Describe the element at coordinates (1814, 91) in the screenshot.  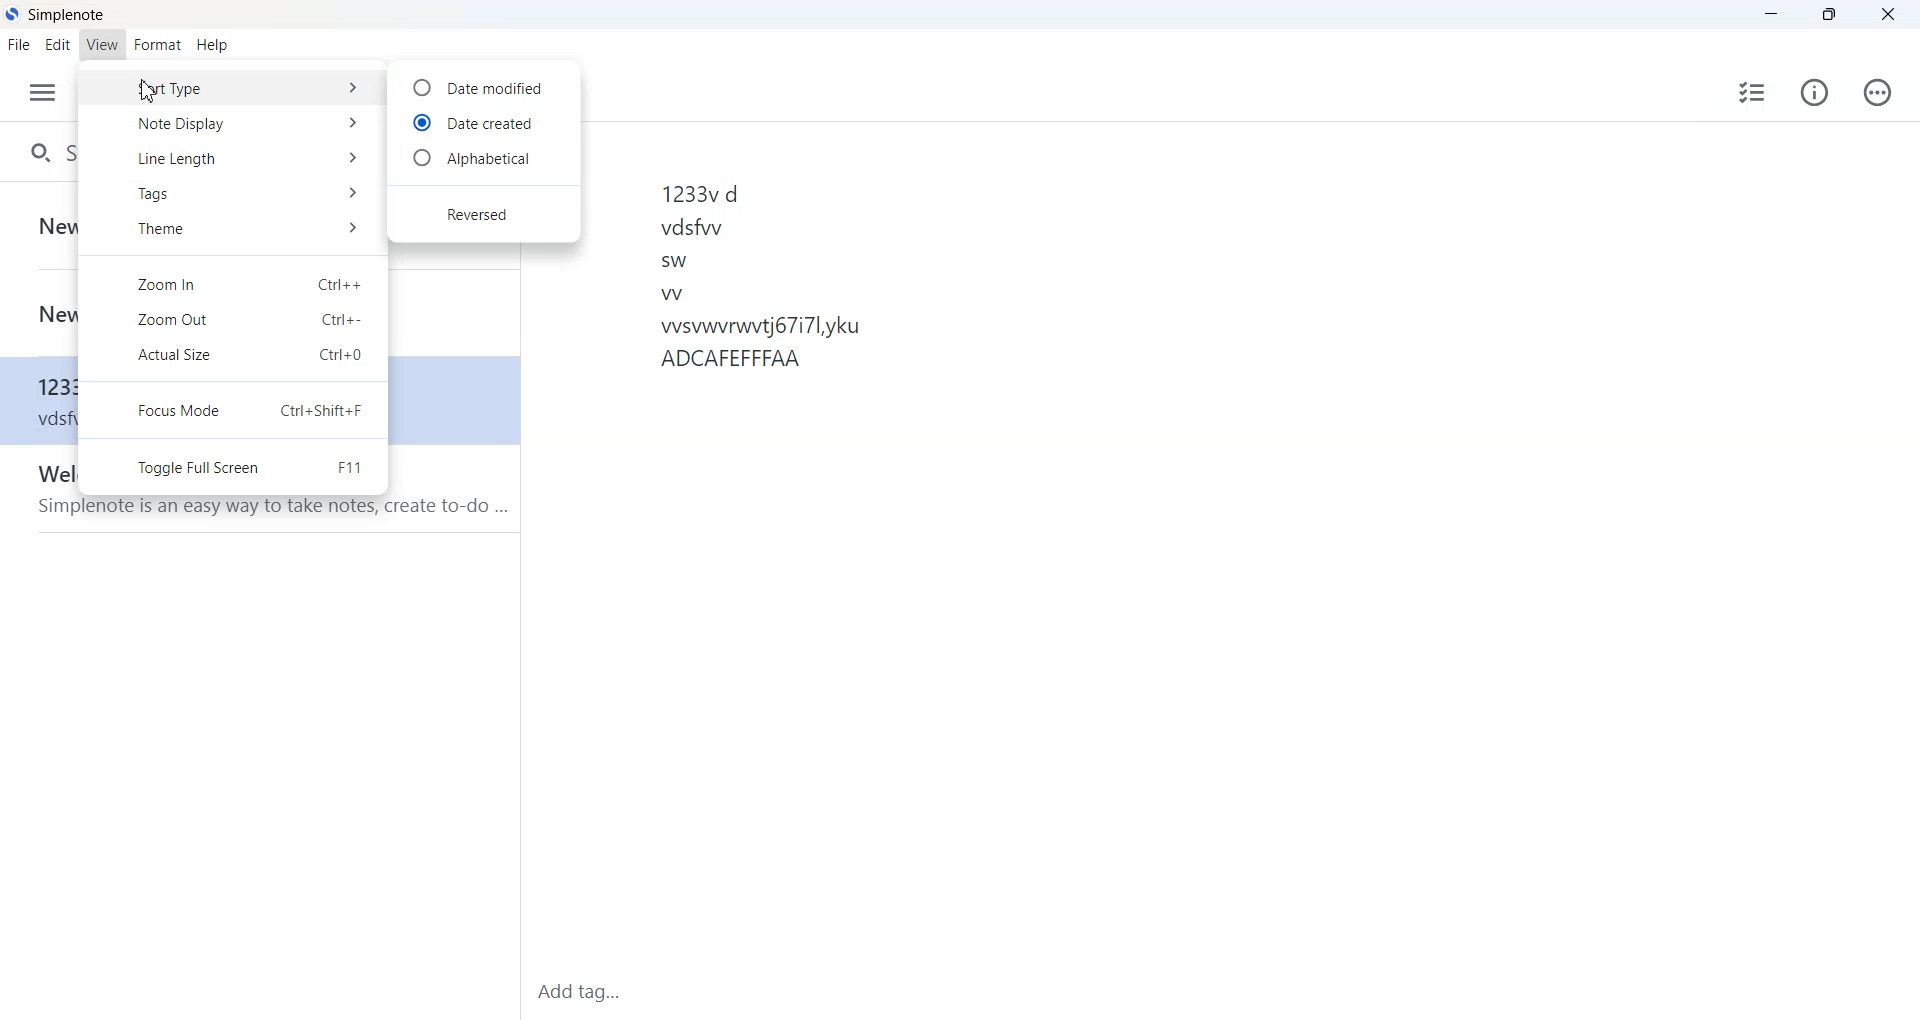
I see `Info` at that location.